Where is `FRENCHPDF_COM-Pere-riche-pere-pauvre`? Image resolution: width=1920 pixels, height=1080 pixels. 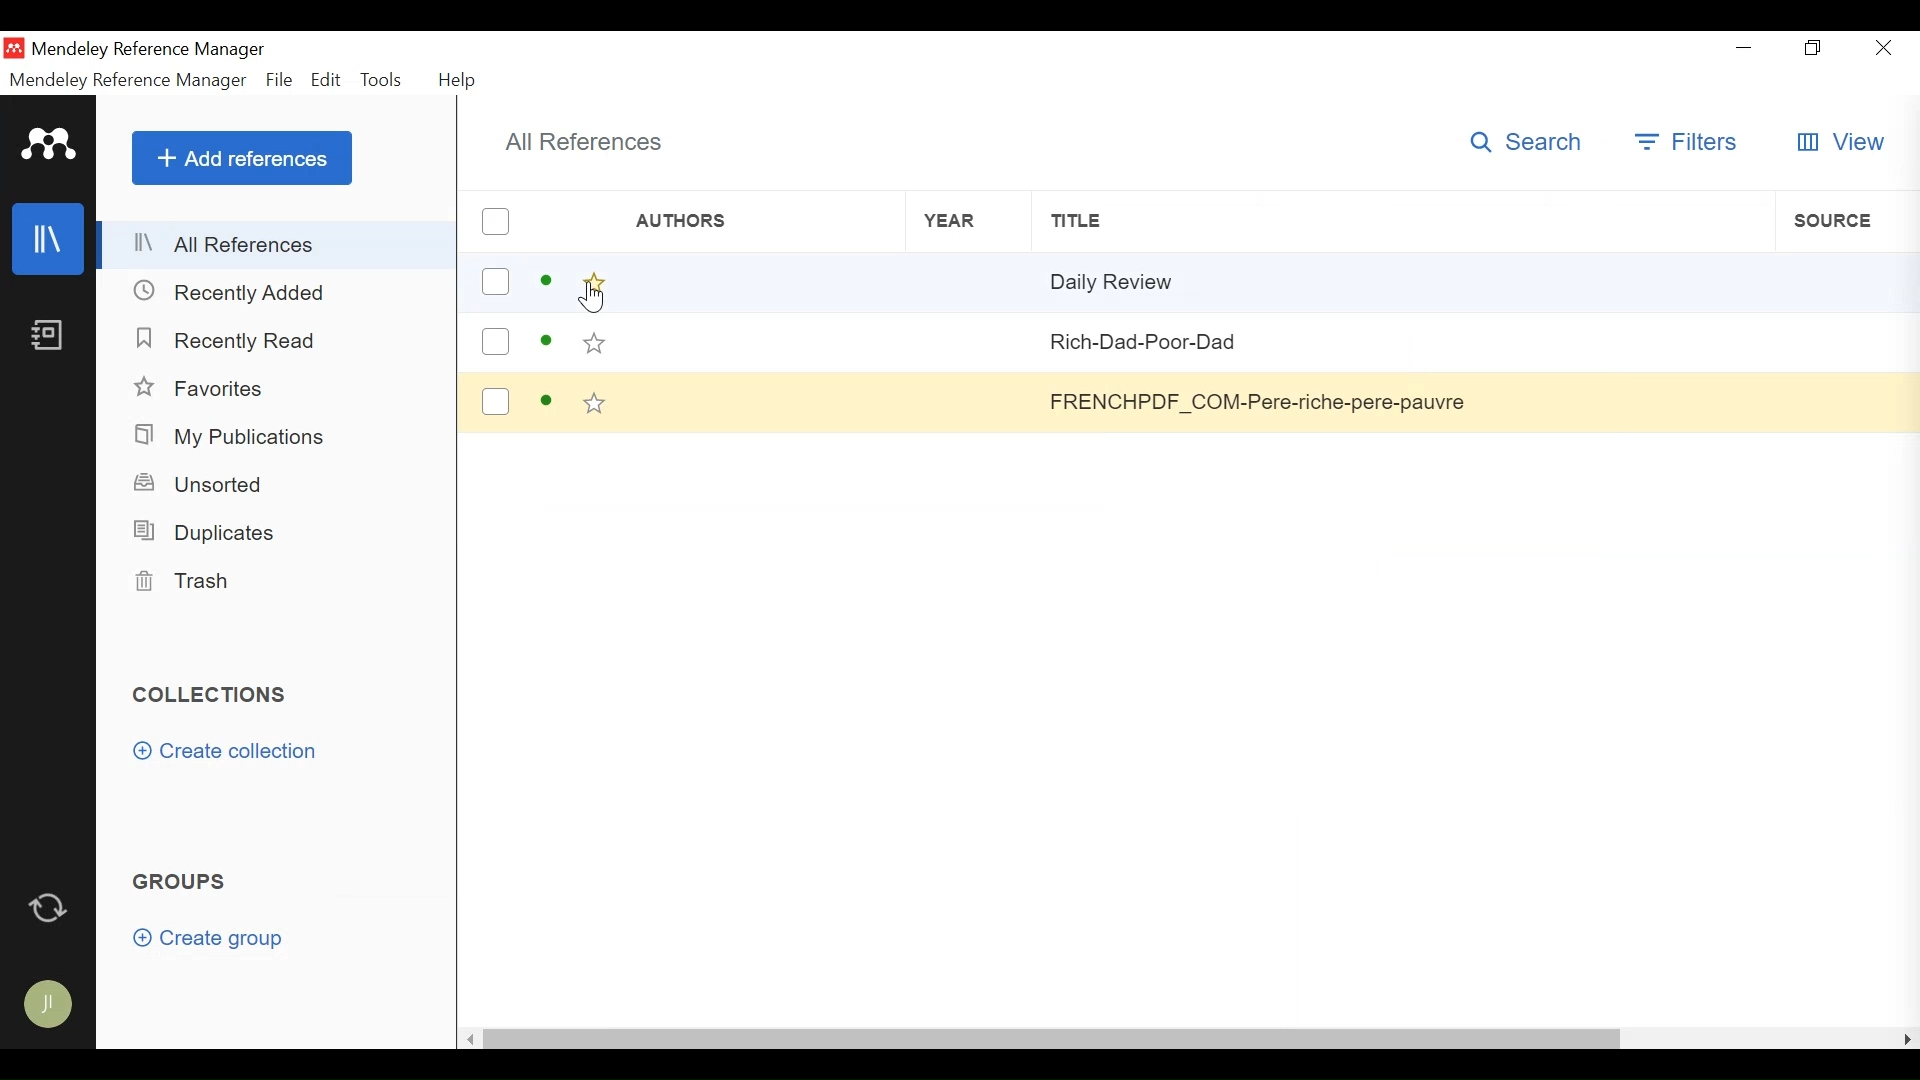 FRENCHPDF_COM-Pere-riche-pere-pauvre is located at coordinates (1269, 399).